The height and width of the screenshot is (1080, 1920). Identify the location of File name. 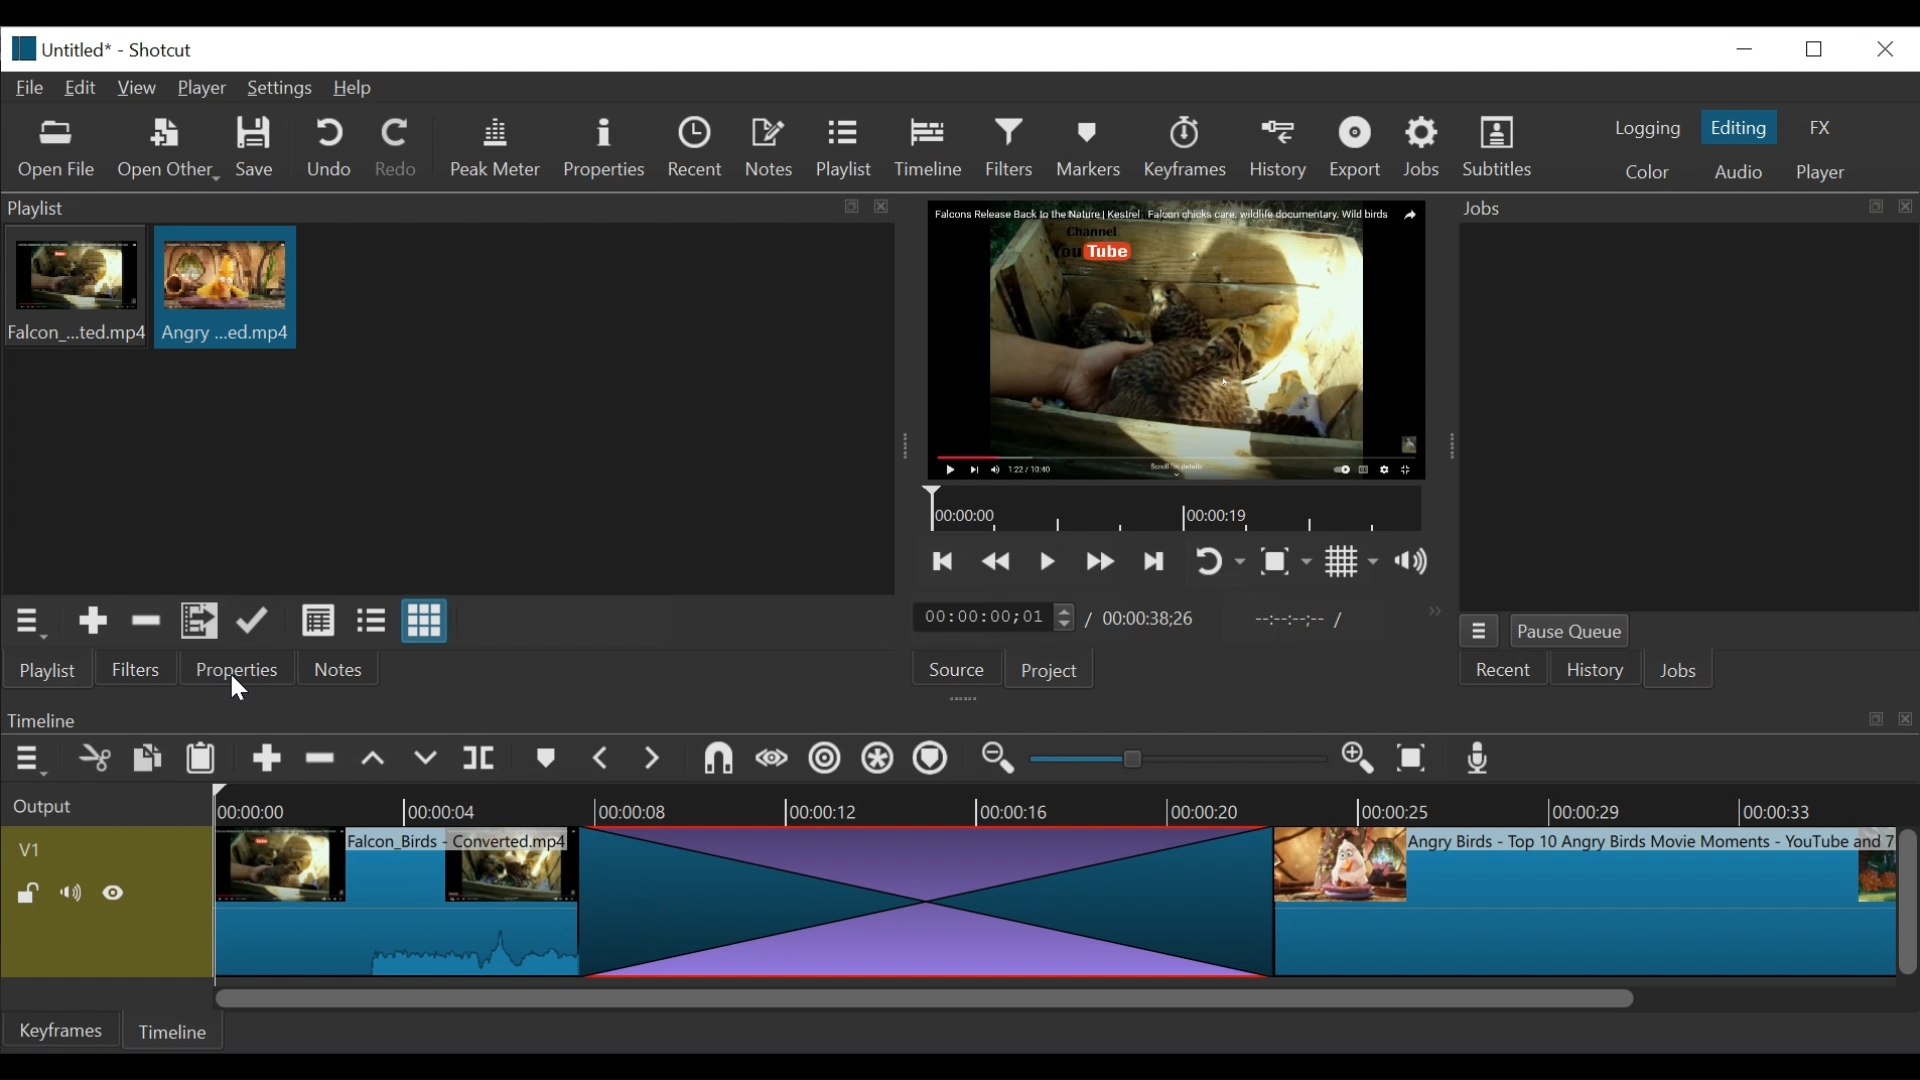
(80, 52).